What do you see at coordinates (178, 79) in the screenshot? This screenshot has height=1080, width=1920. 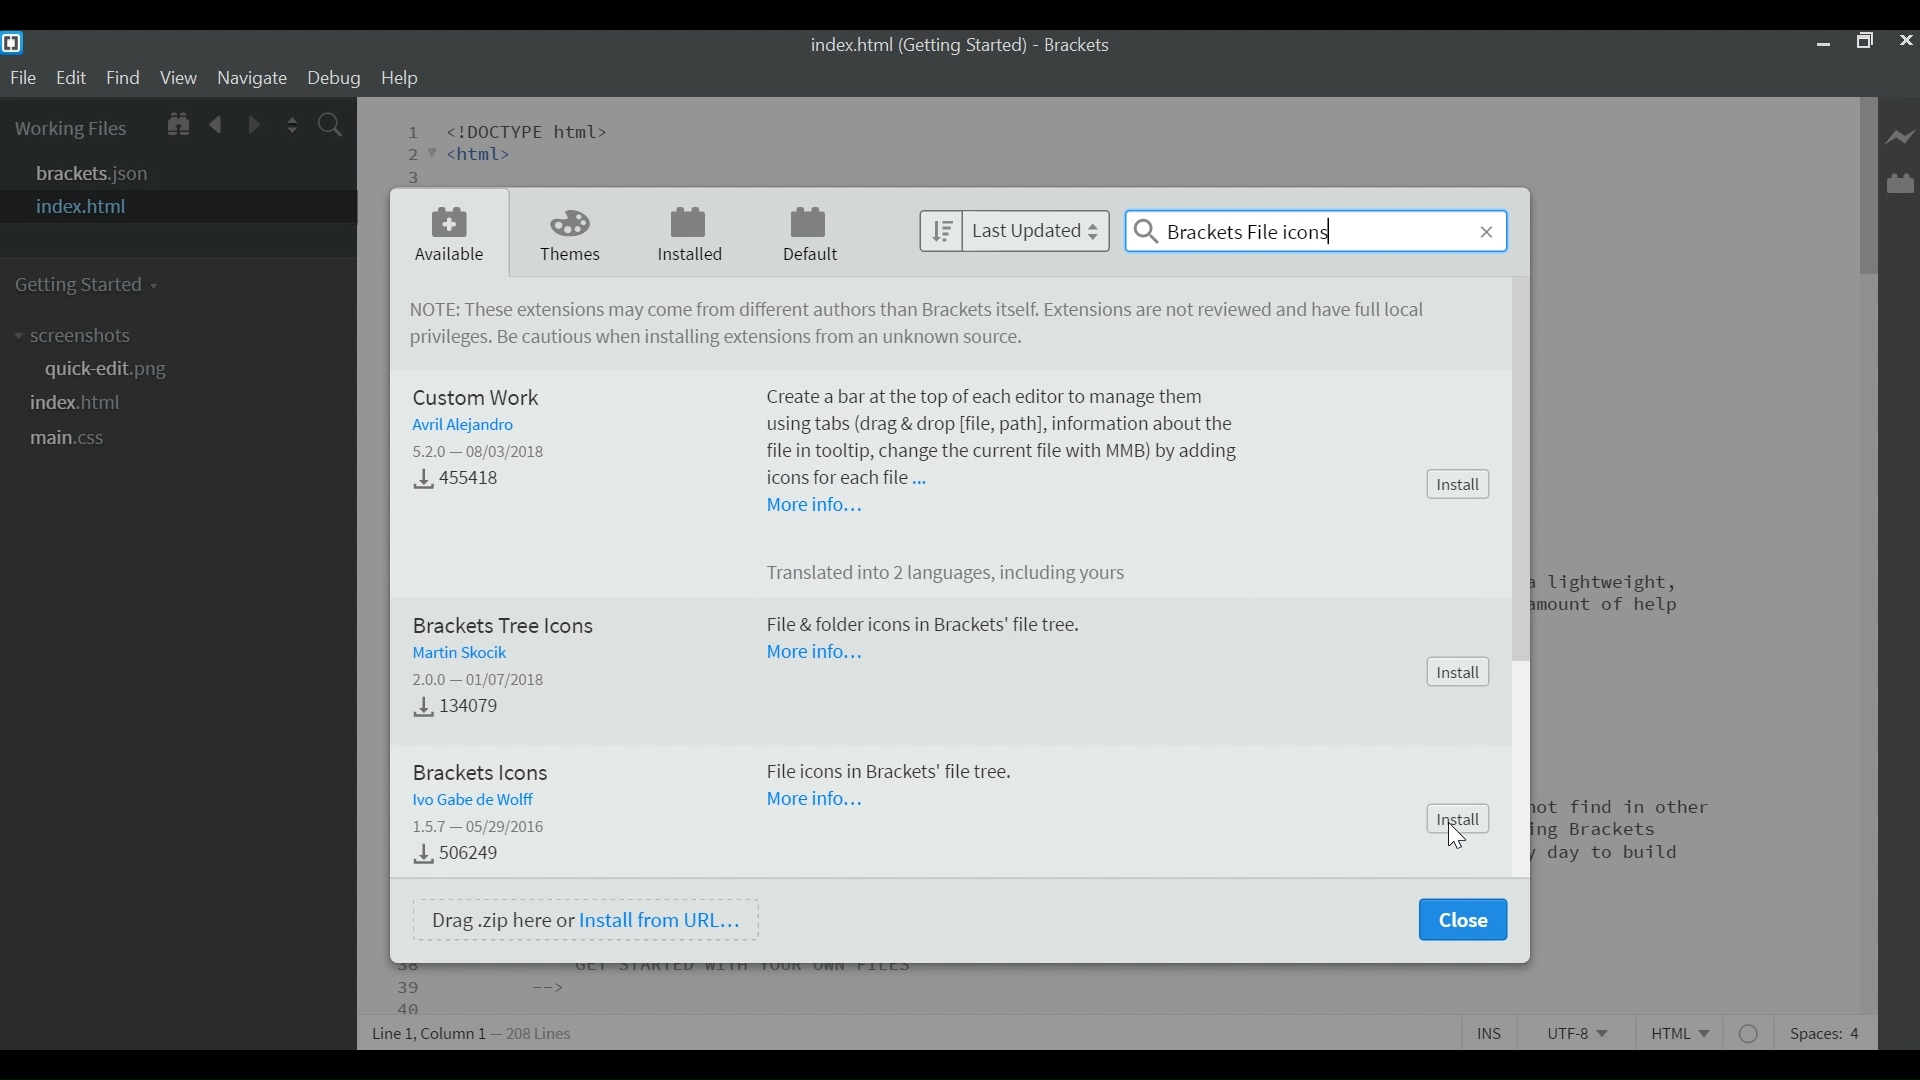 I see `View` at bounding box center [178, 79].